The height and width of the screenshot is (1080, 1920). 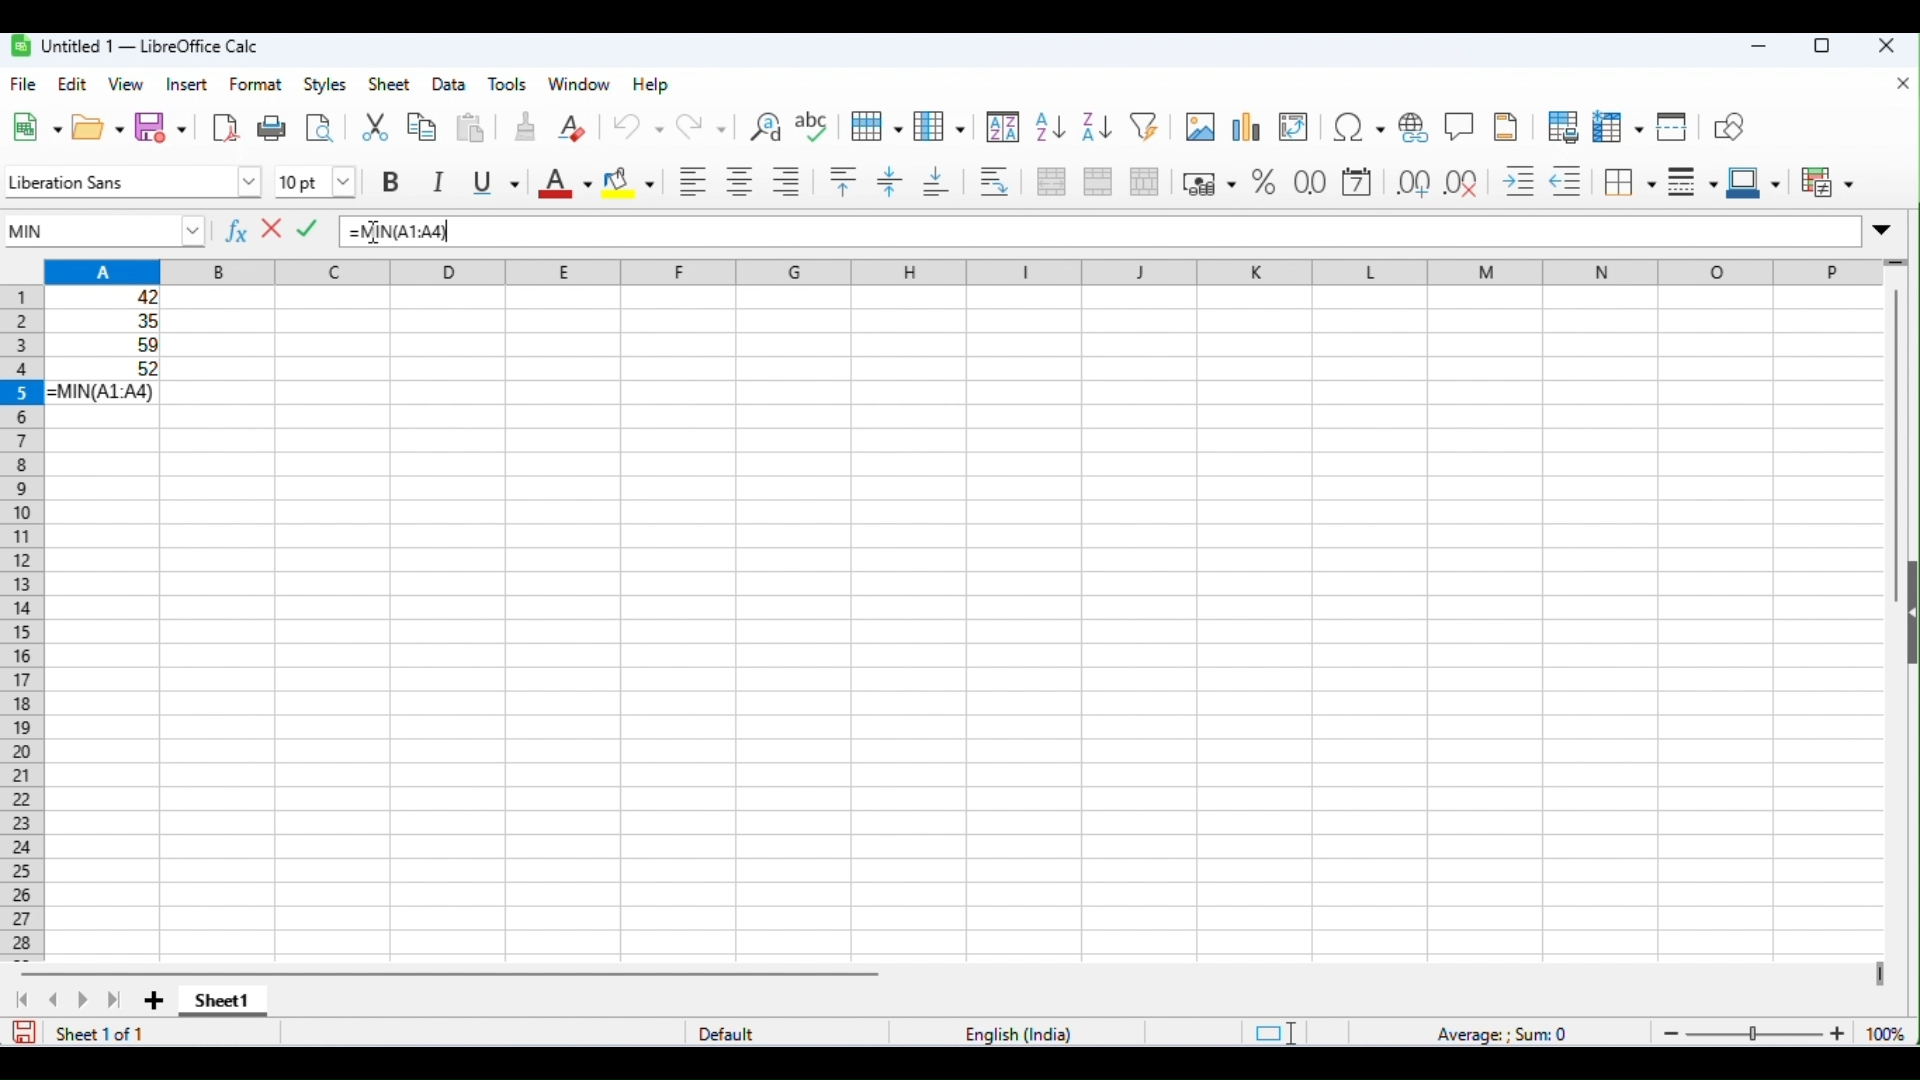 I want to click on = appeared , so click(x=67, y=393).